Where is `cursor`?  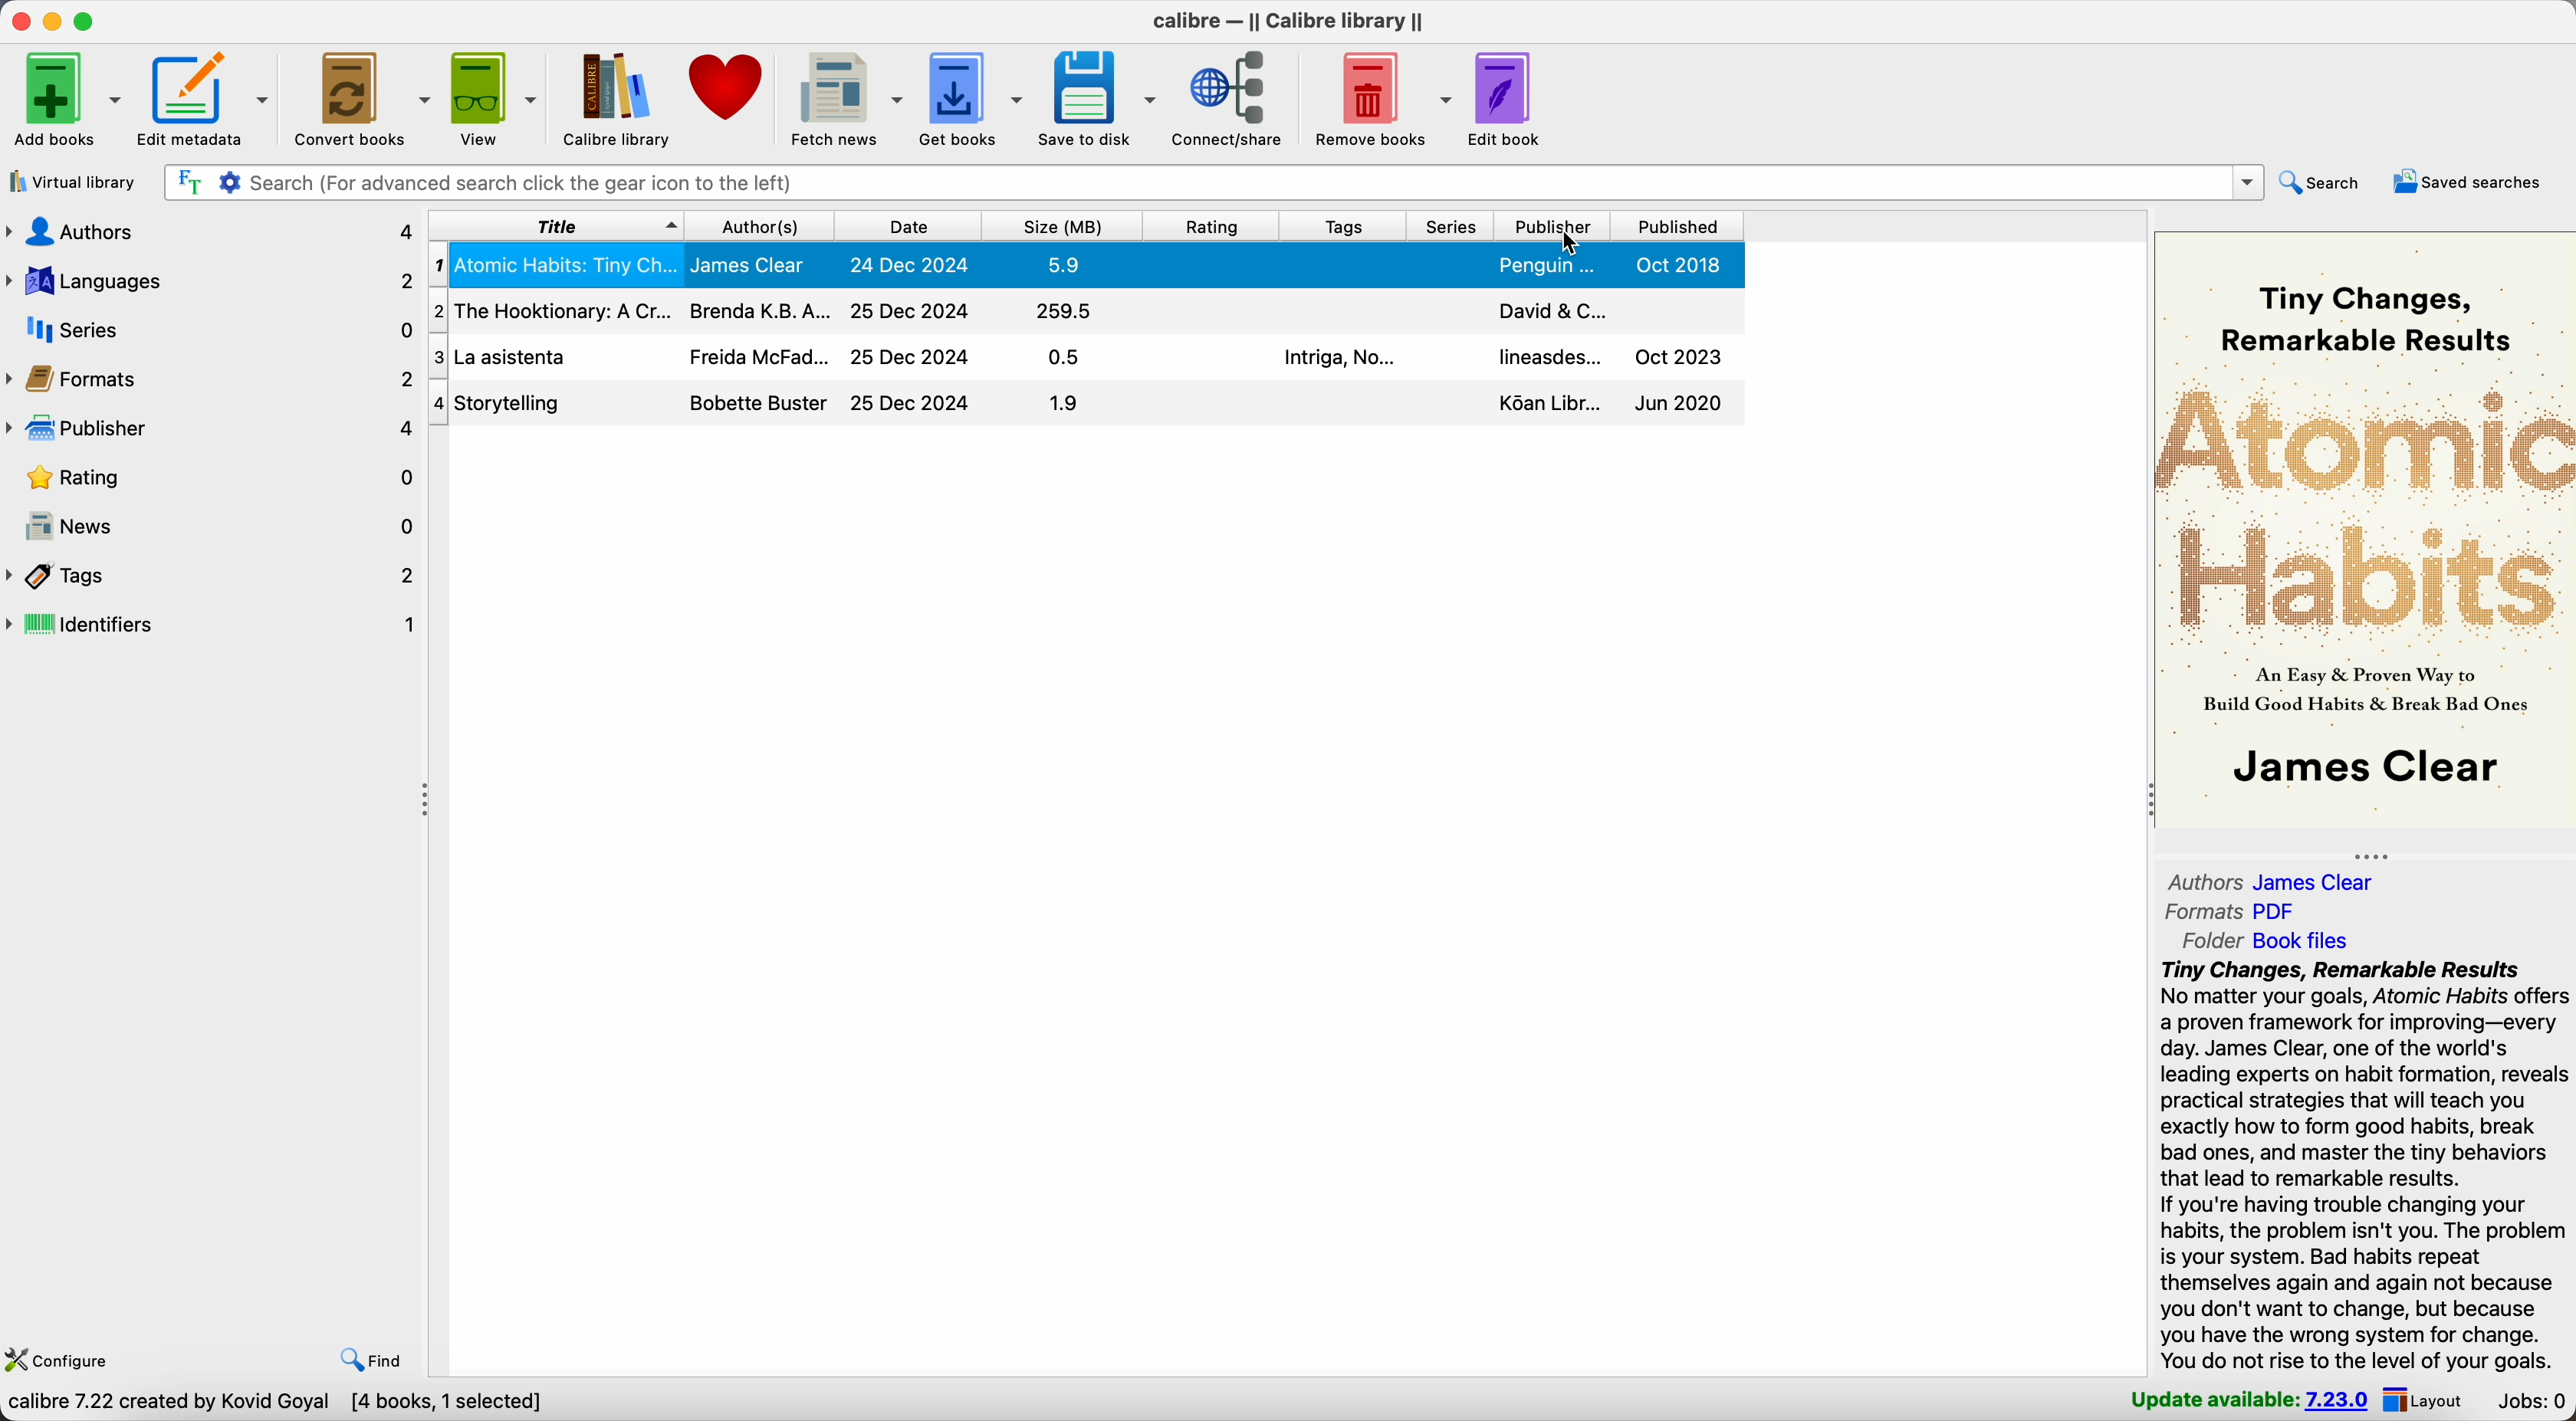
cursor is located at coordinates (1570, 245).